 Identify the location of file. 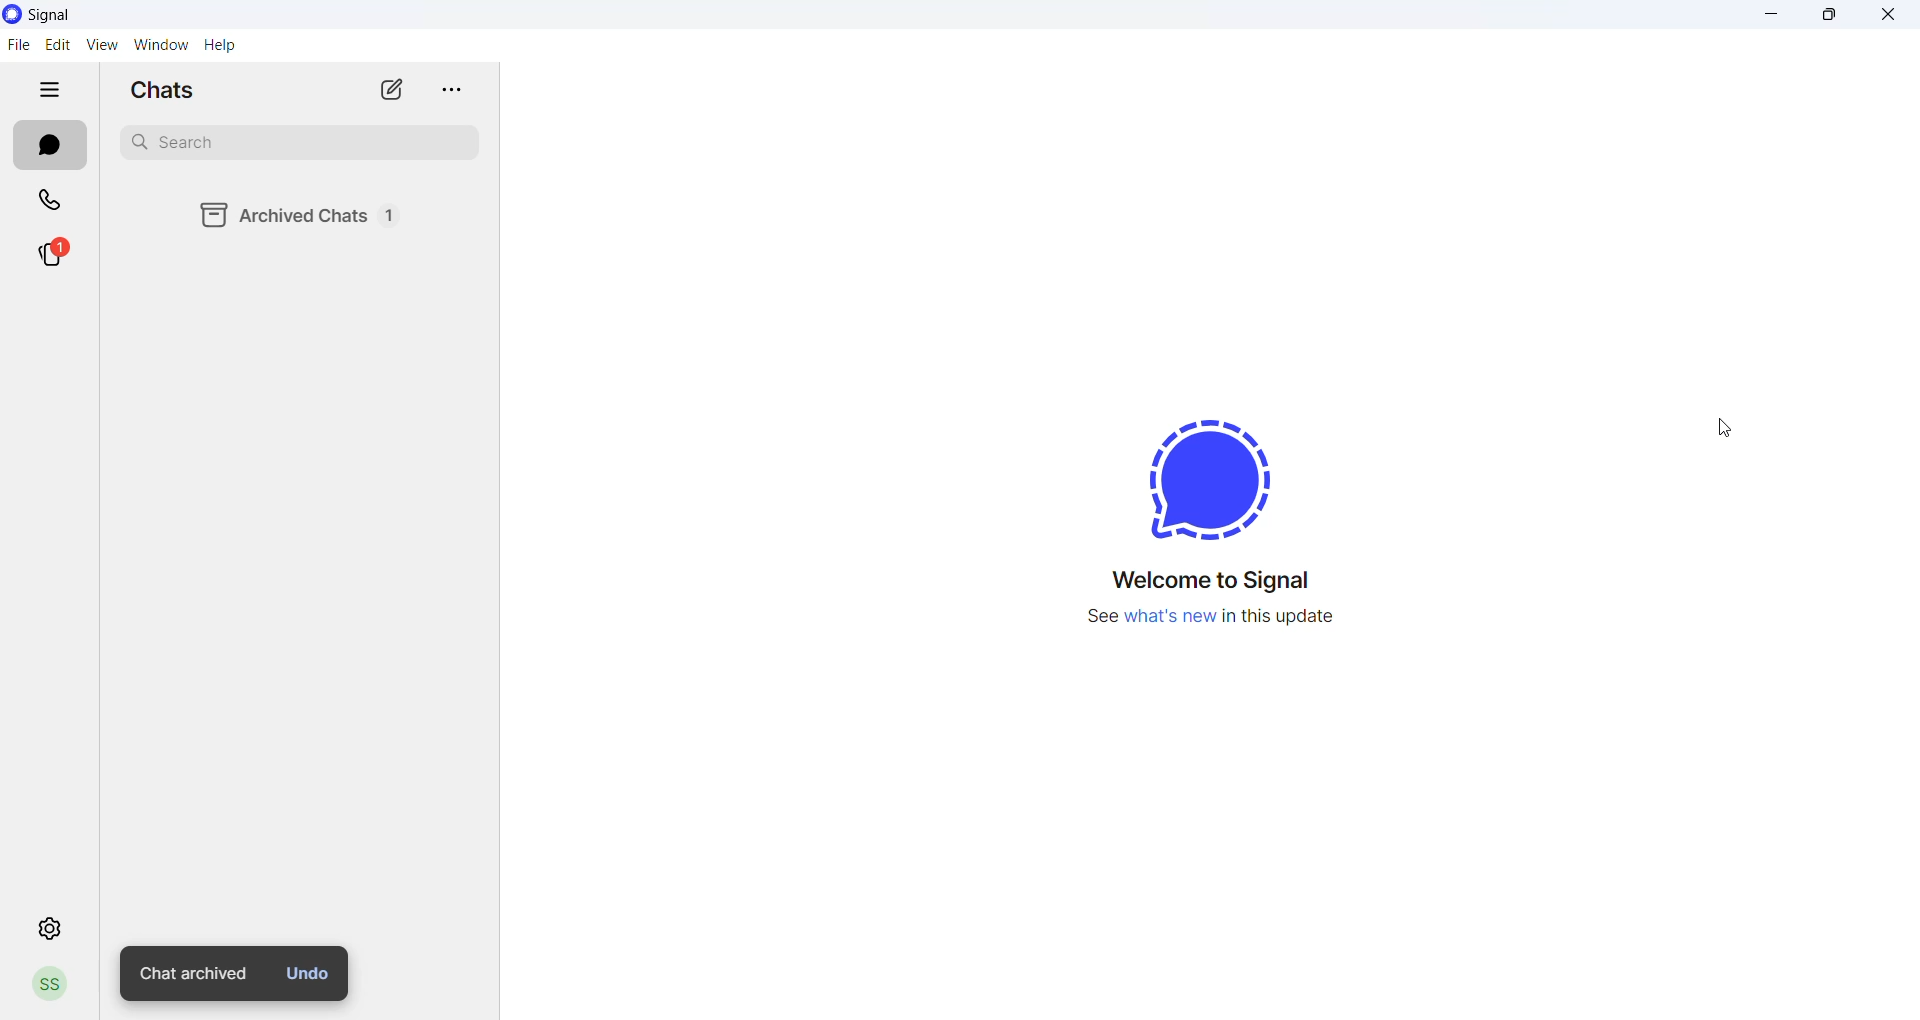
(21, 43).